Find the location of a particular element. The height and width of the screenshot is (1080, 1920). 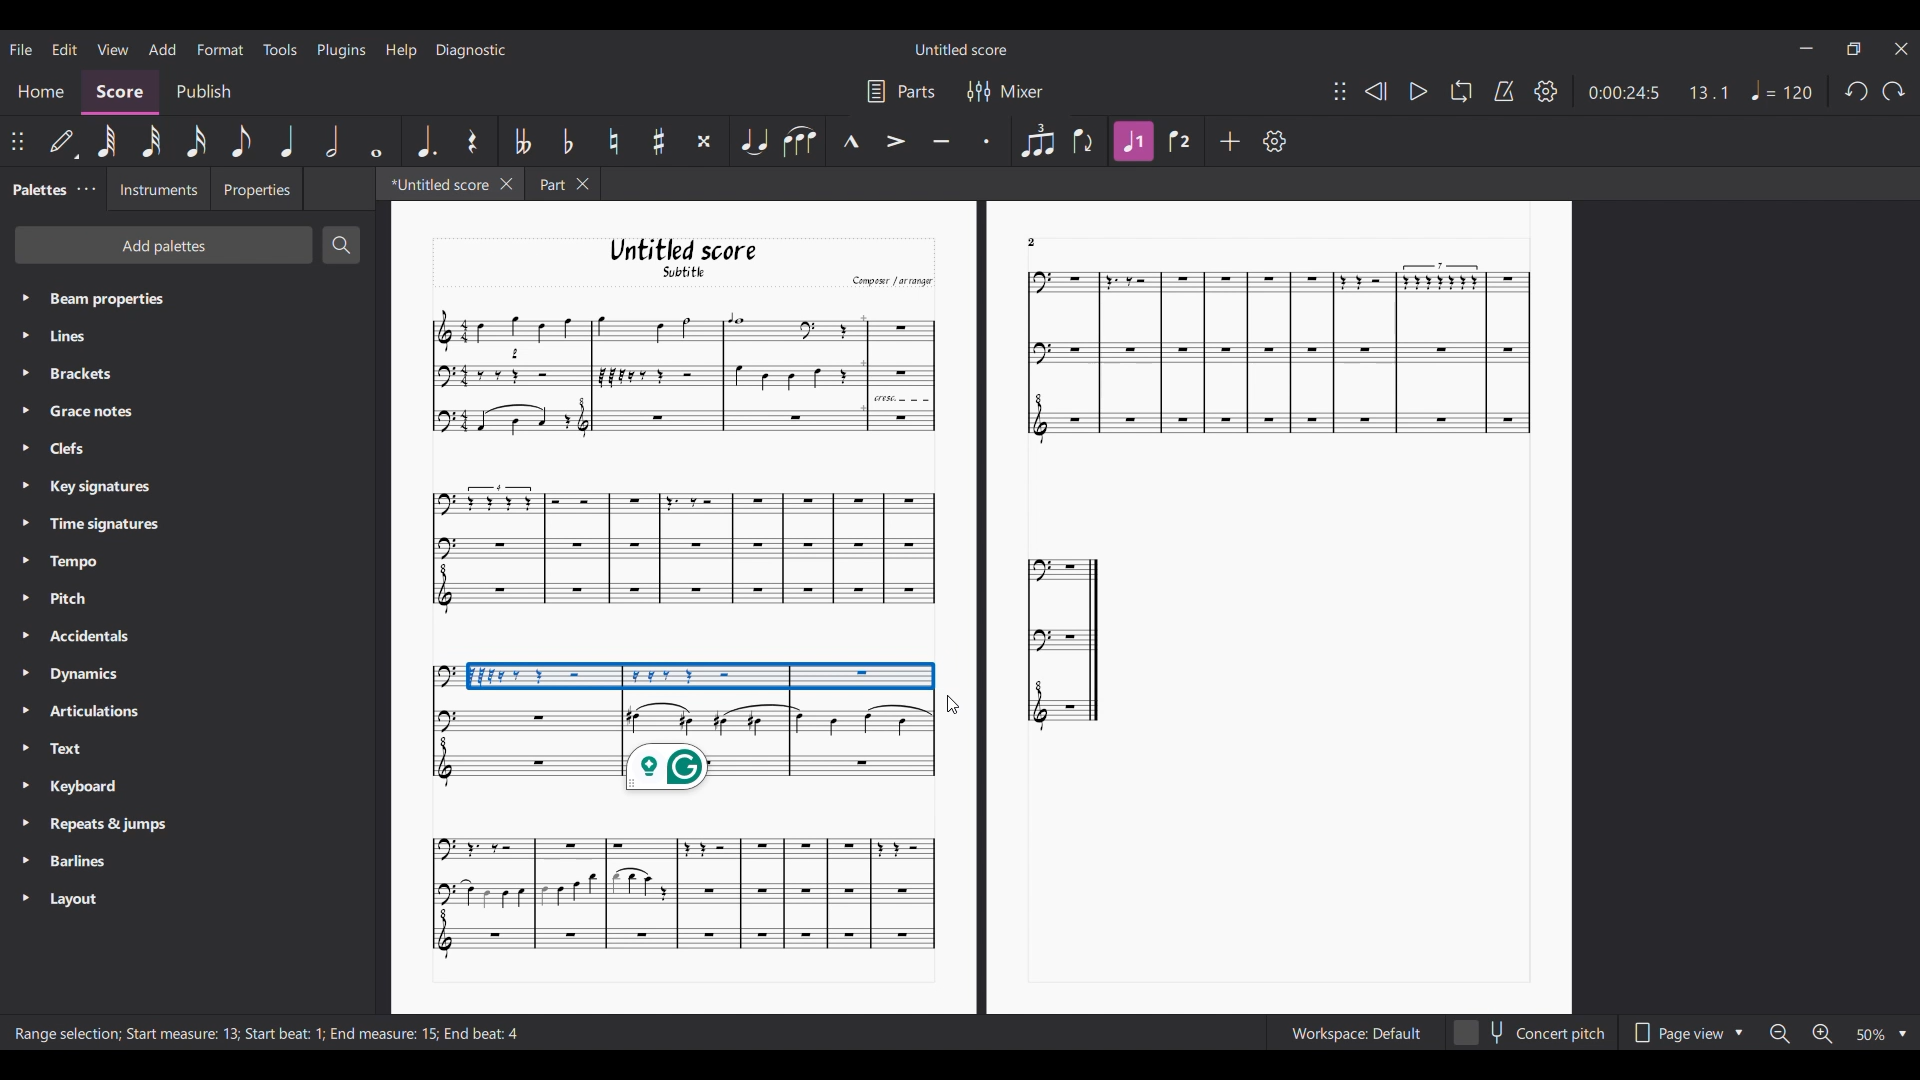

»  Accidentals is located at coordinates (83, 640).